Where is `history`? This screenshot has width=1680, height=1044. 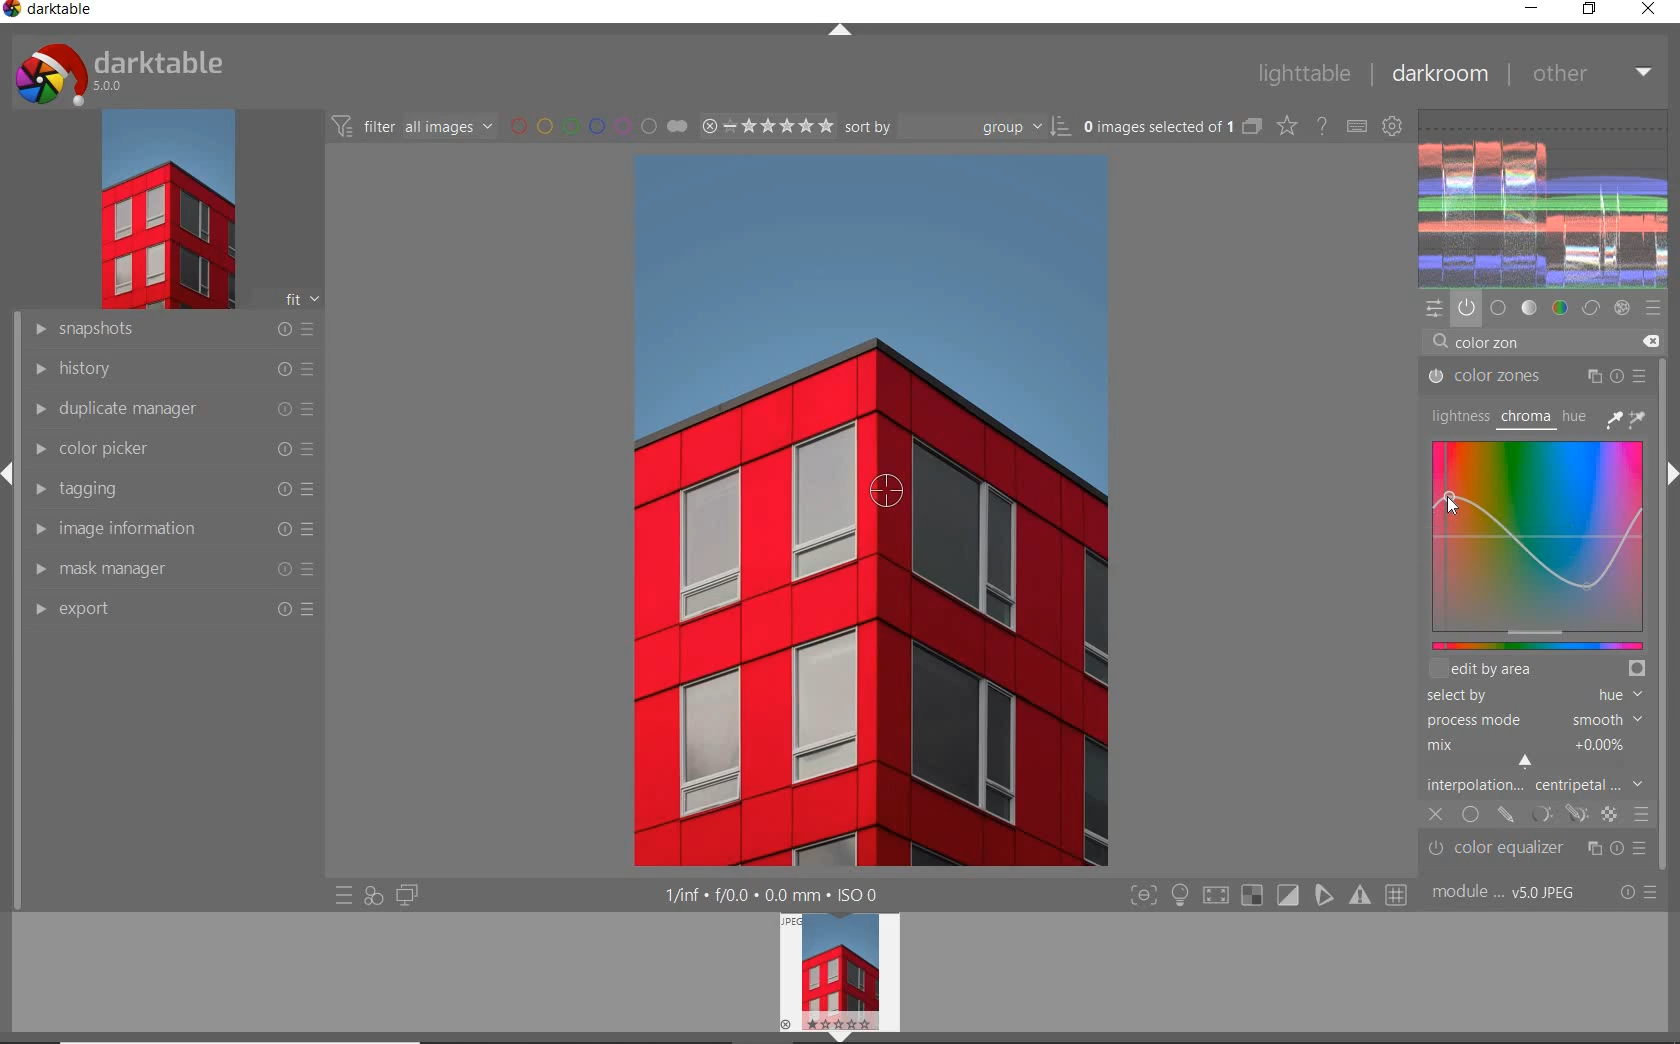 history is located at coordinates (169, 370).